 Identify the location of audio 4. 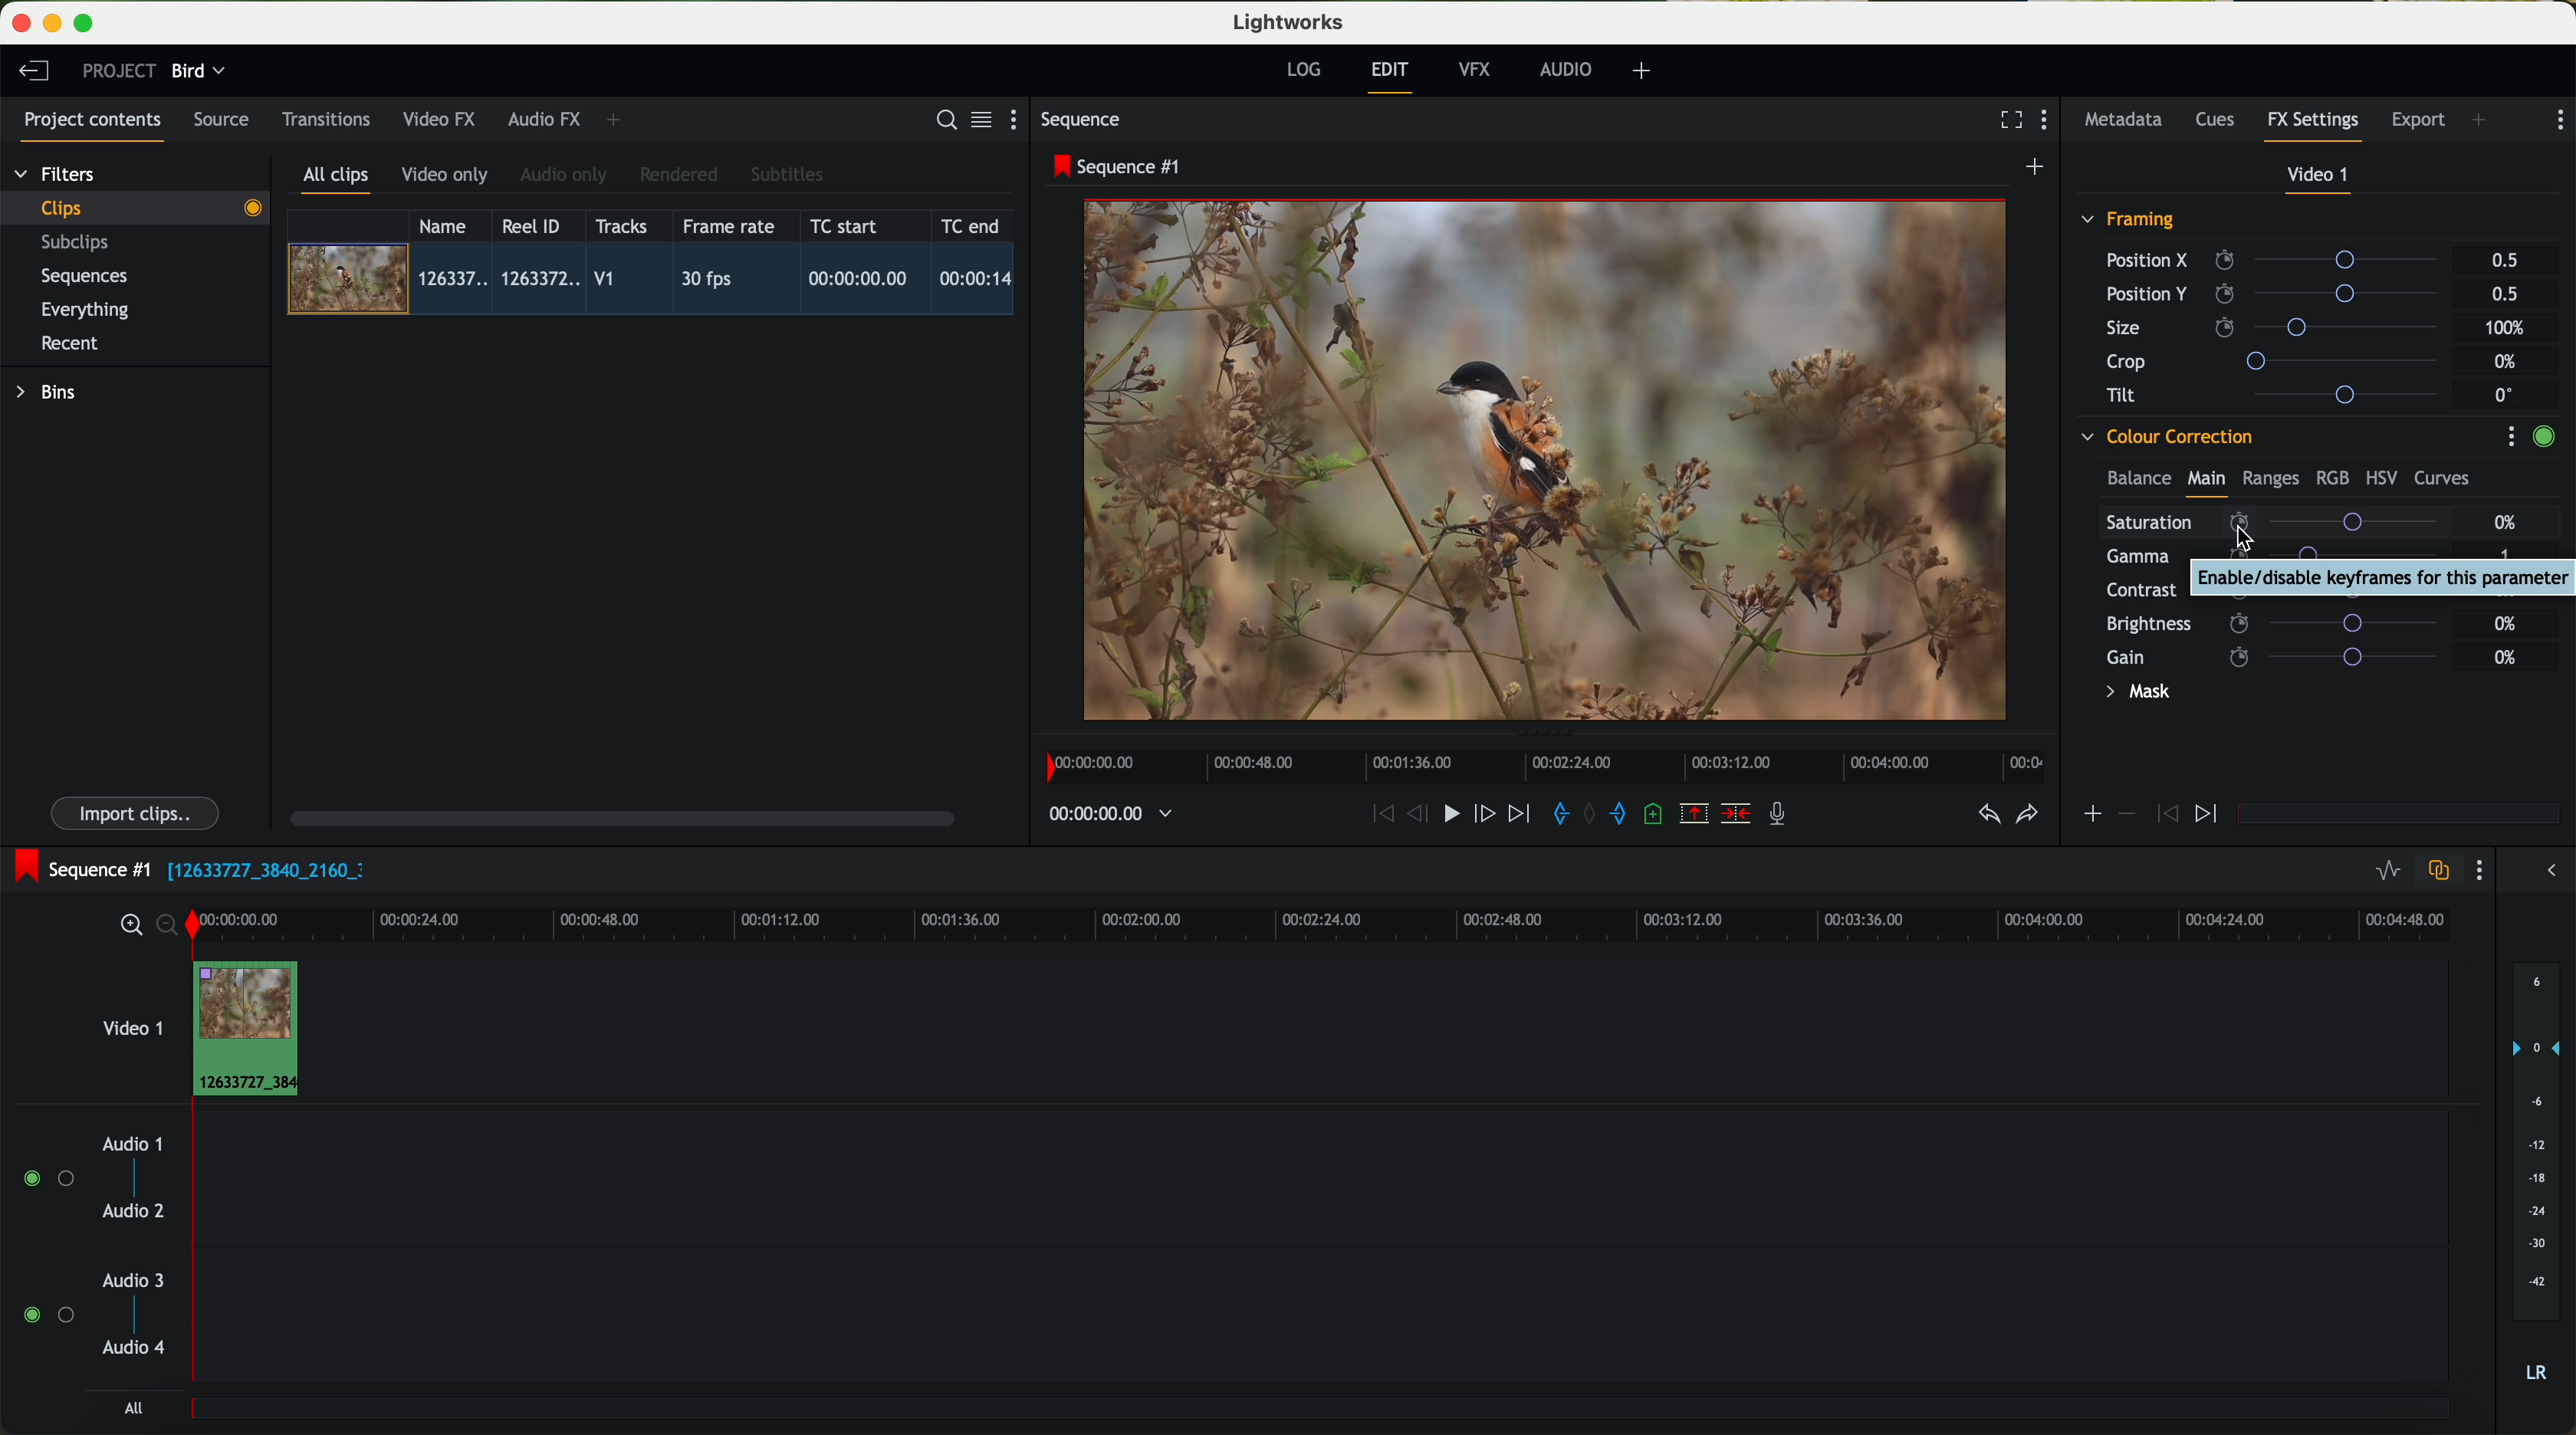
(135, 1348).